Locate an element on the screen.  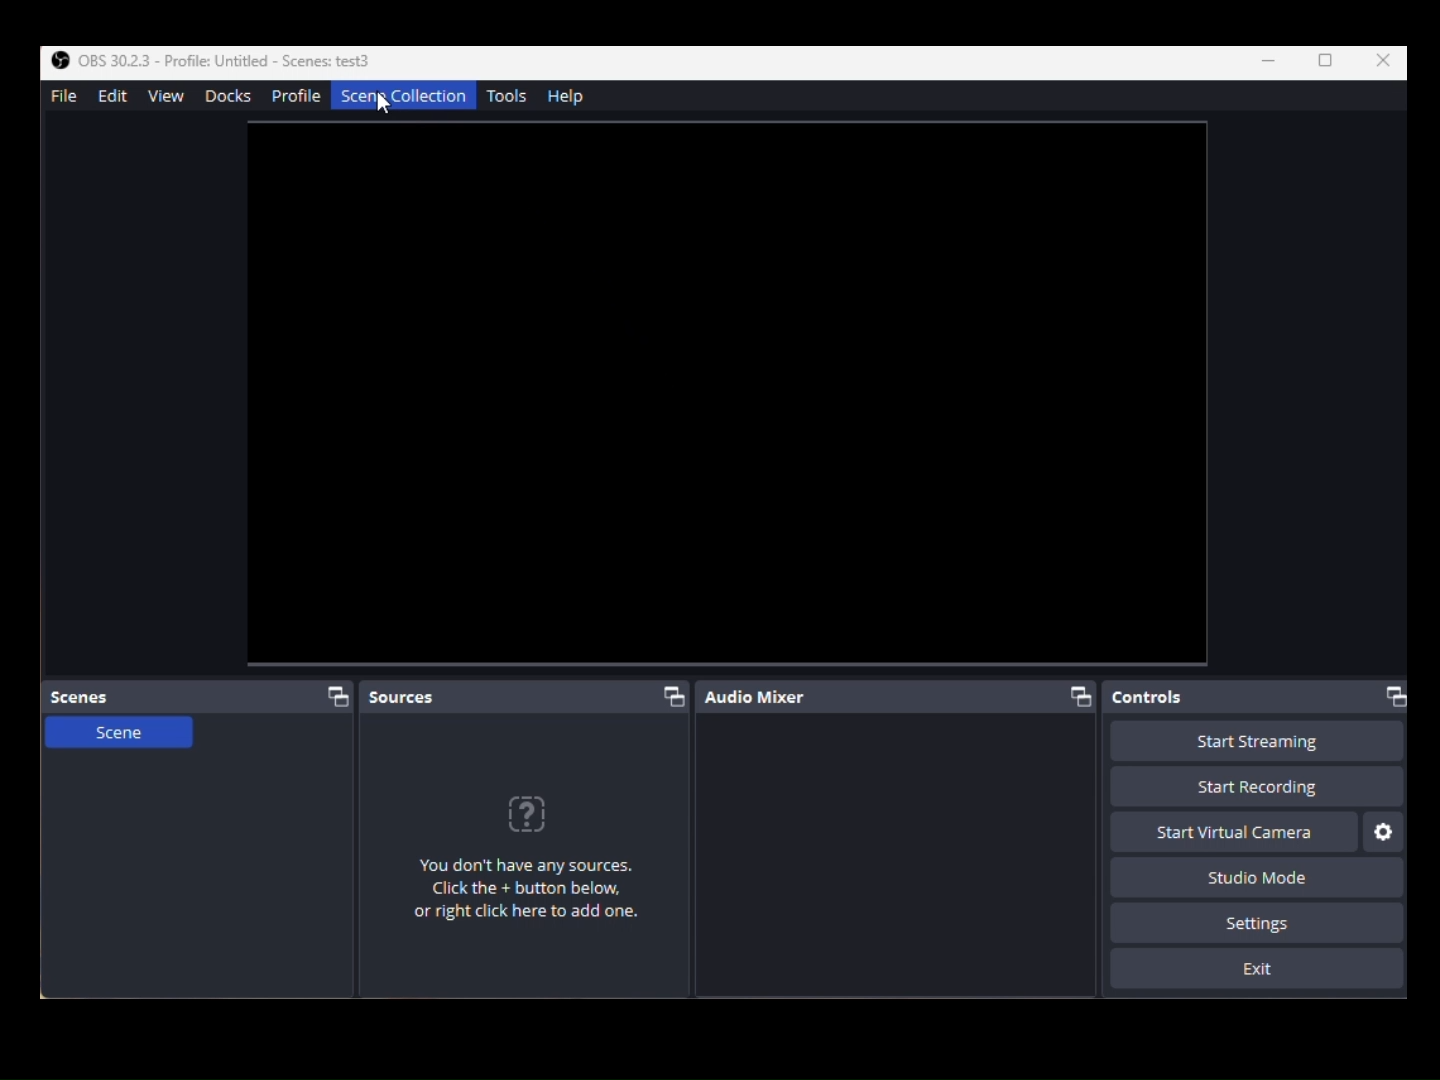
Settings is located at coordinates (1258, 923).